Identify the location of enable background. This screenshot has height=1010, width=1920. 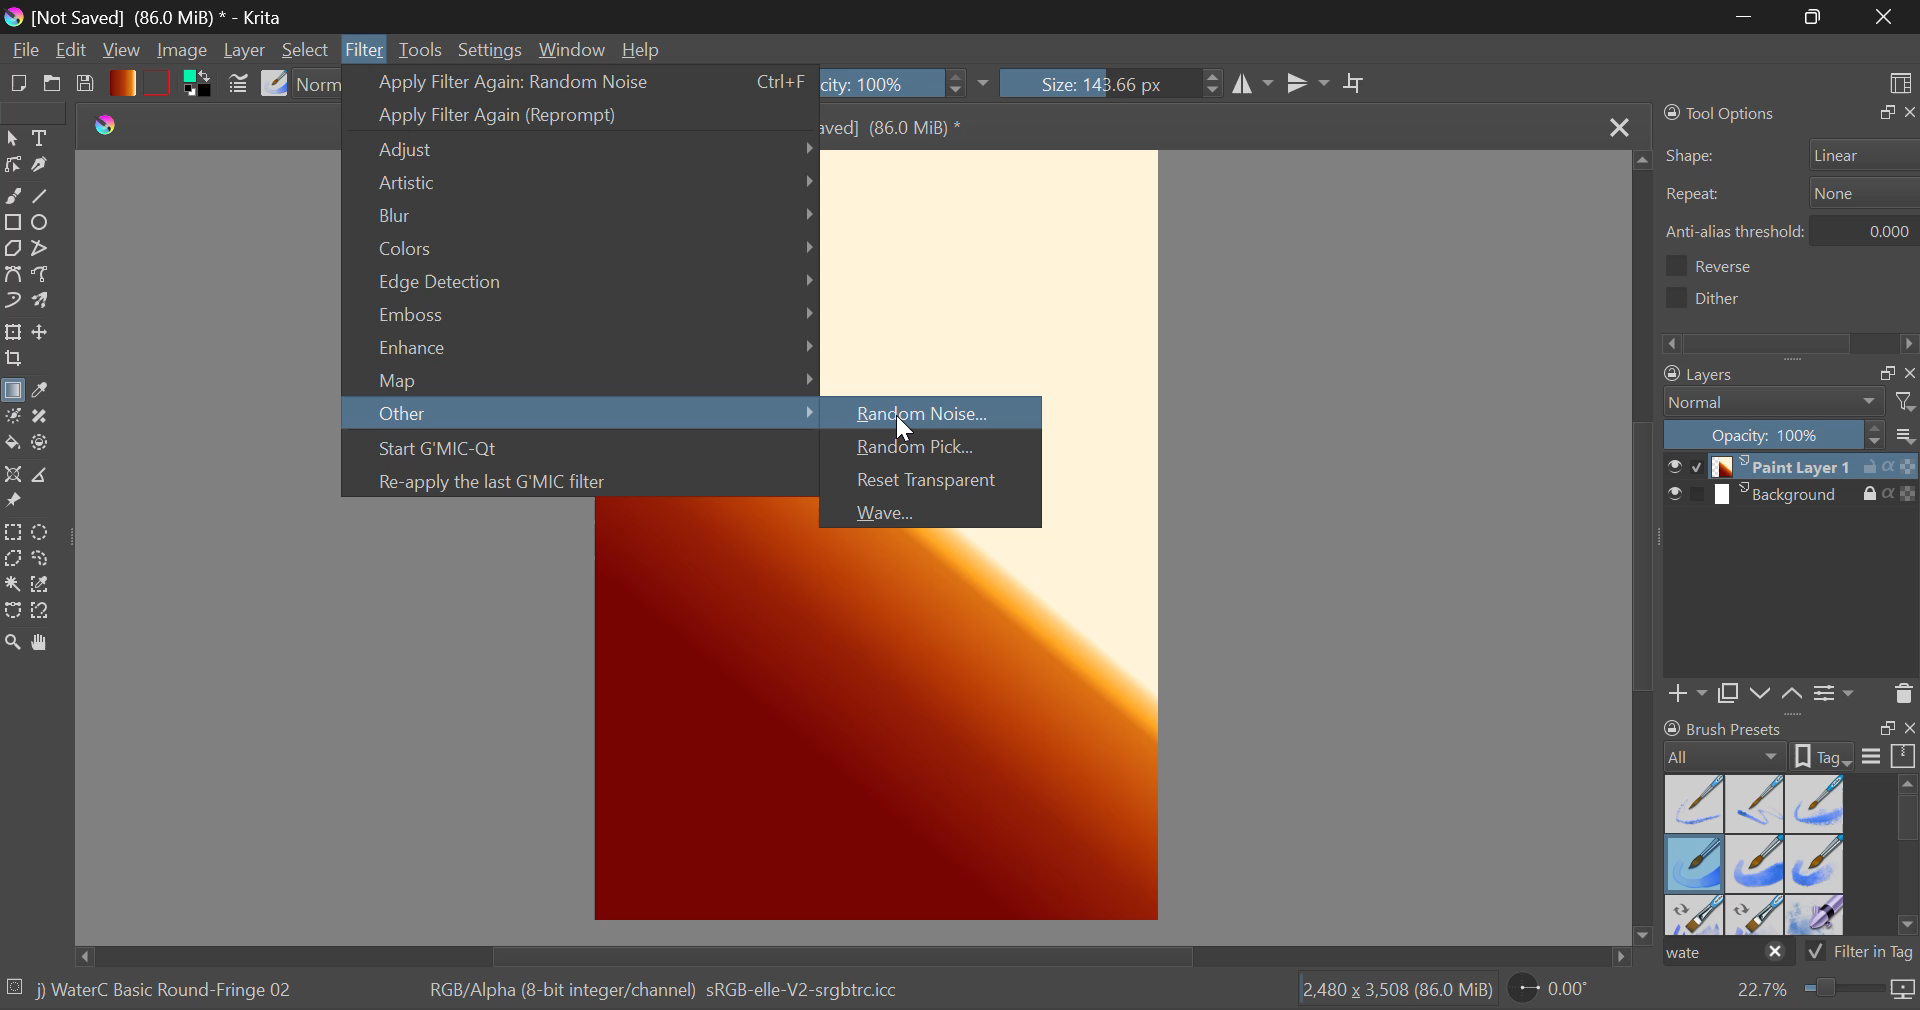
(1699, 499).